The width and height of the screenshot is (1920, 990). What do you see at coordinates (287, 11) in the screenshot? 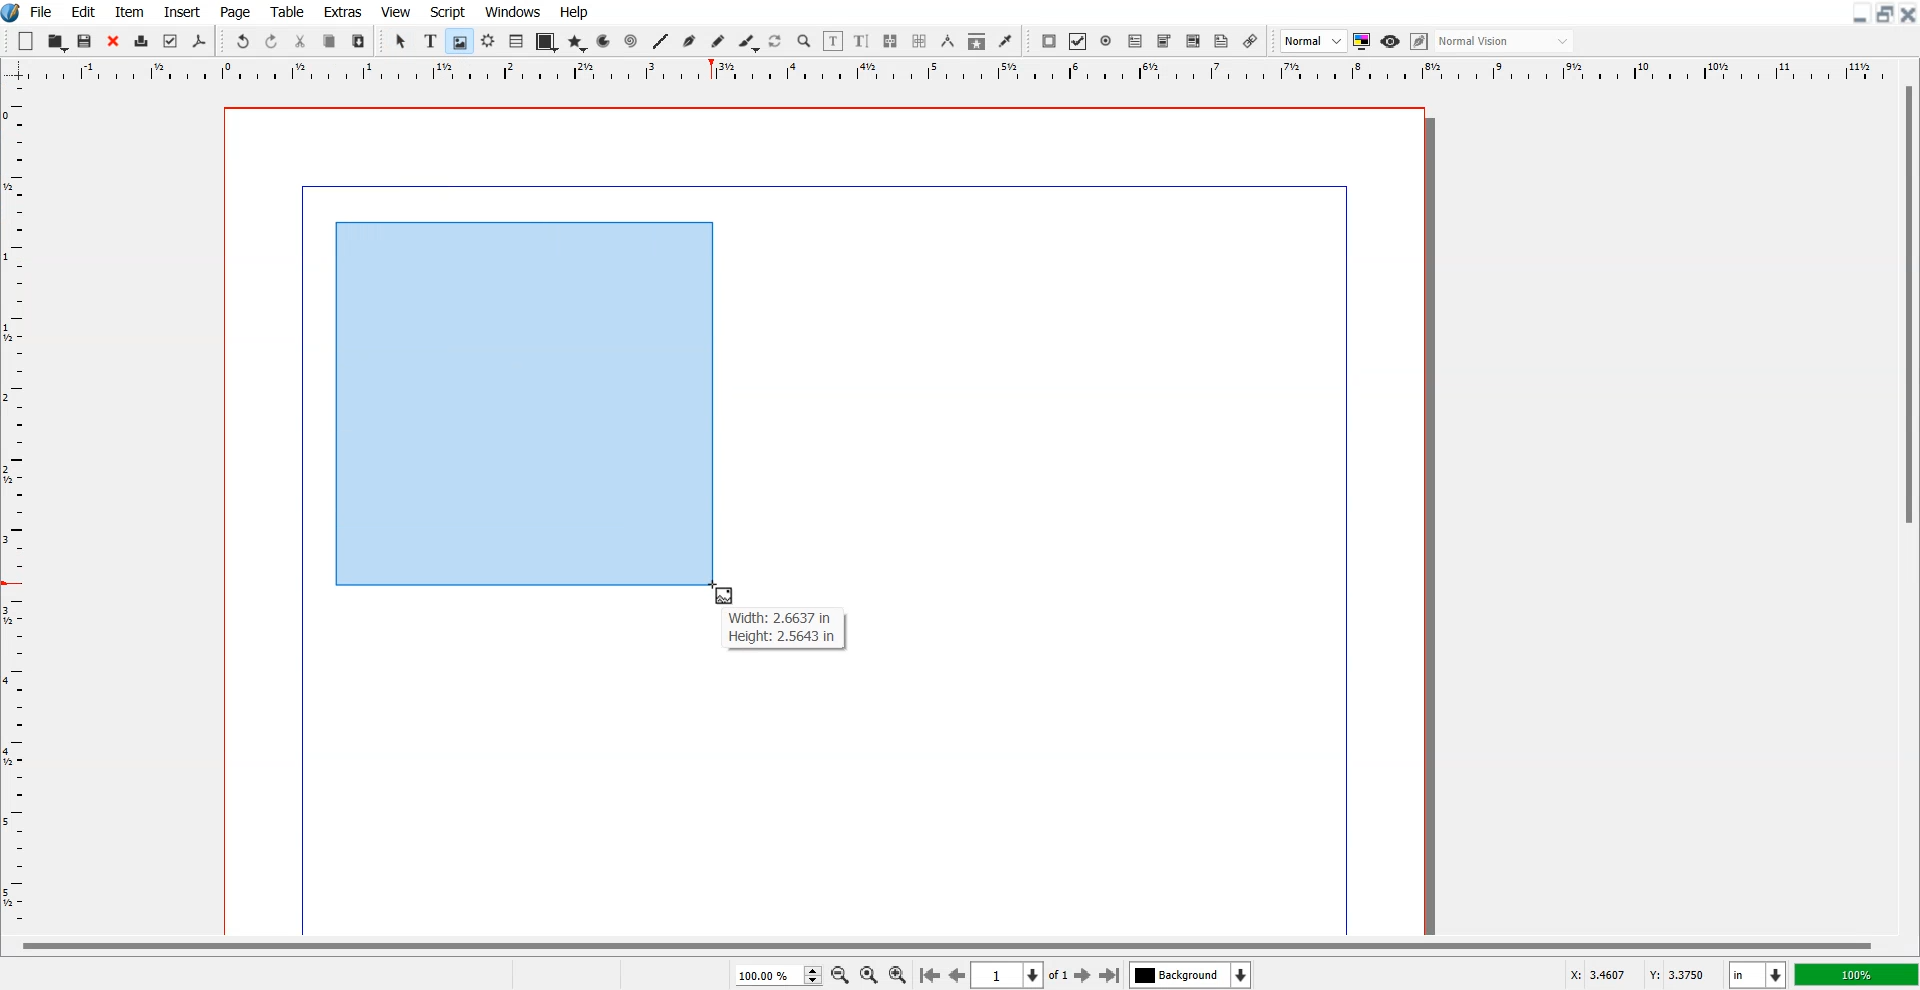
I see `Table` at bounding box center [287, 11].